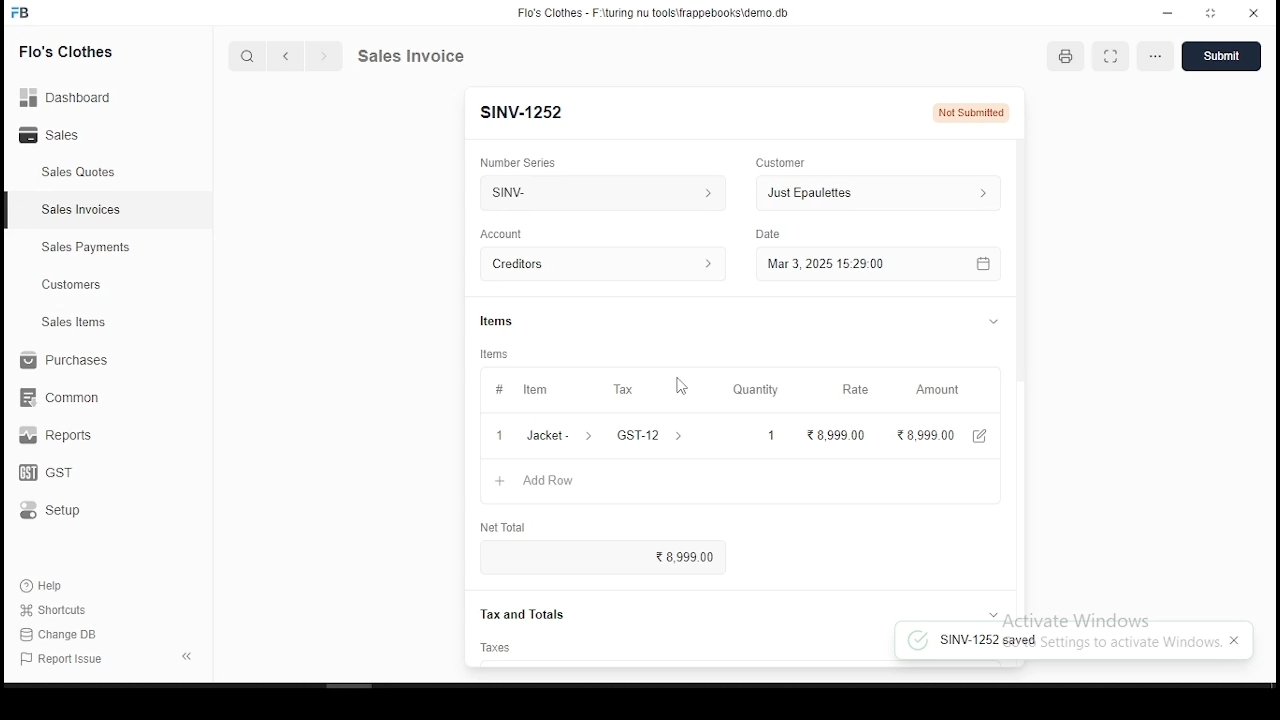 The image size is (1280, 720). Describe the element at coordinates (857, 266) in the screenshot. I see `Mar 3, 2025 1529.00 ` at that location.